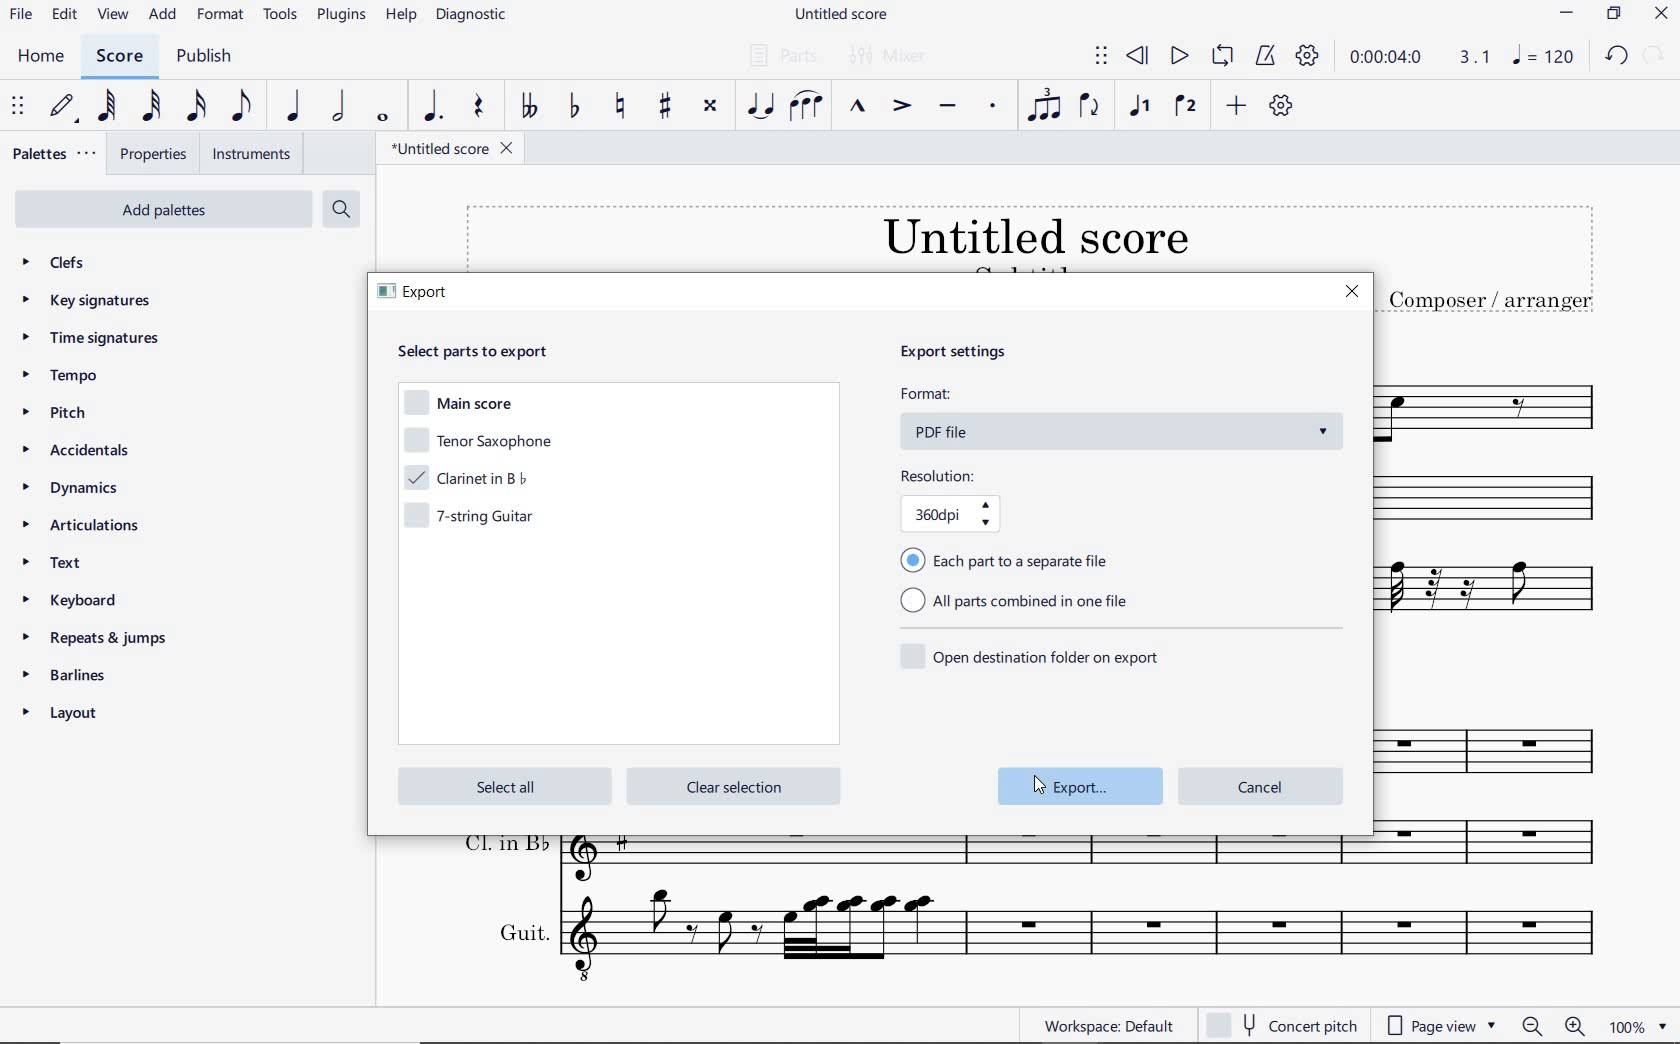  I want to click on REDO, so click(1655, 54).